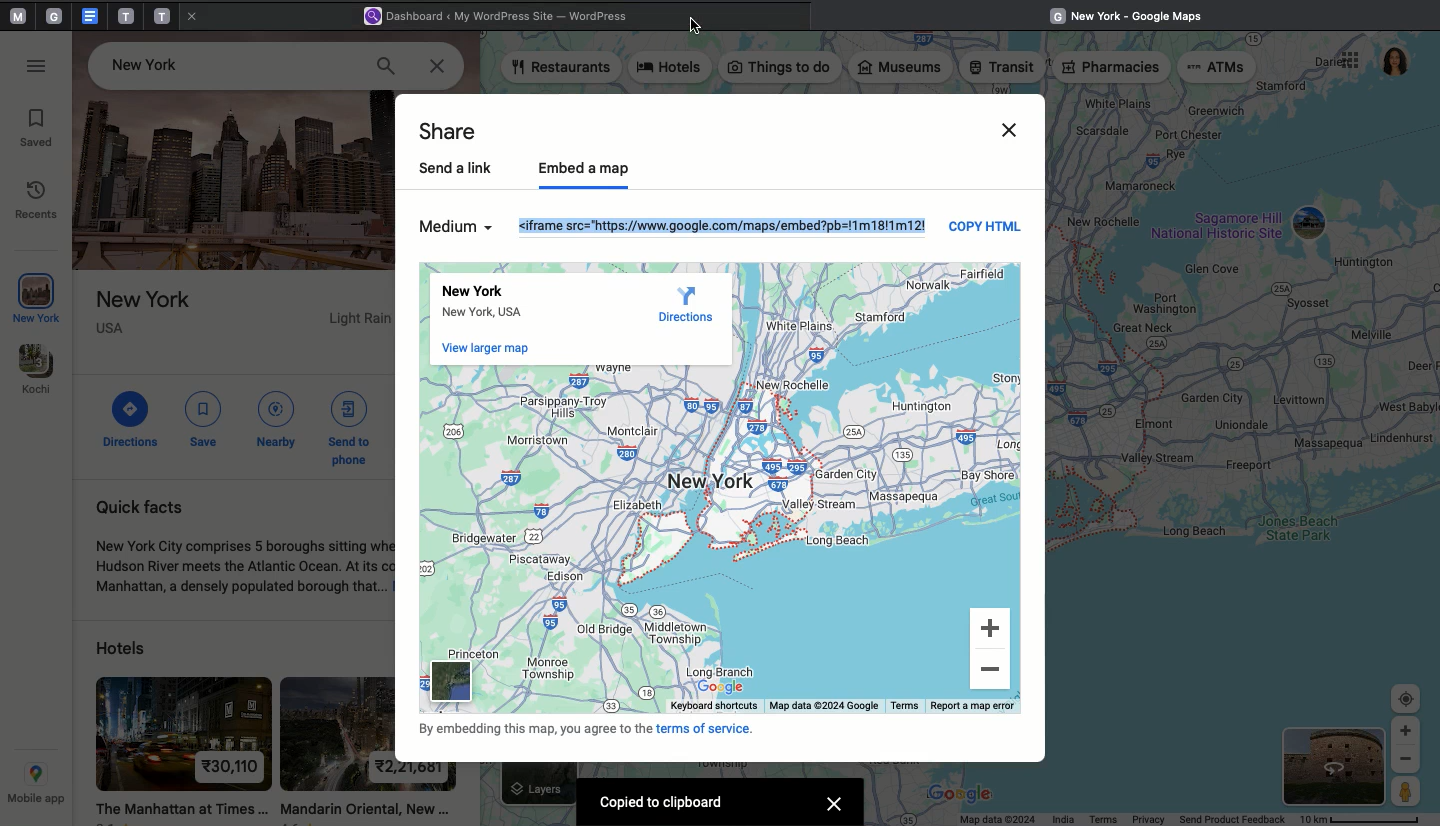 This screenshot has width=1440, height=826. I want to click on Map, so click(1247, 397).